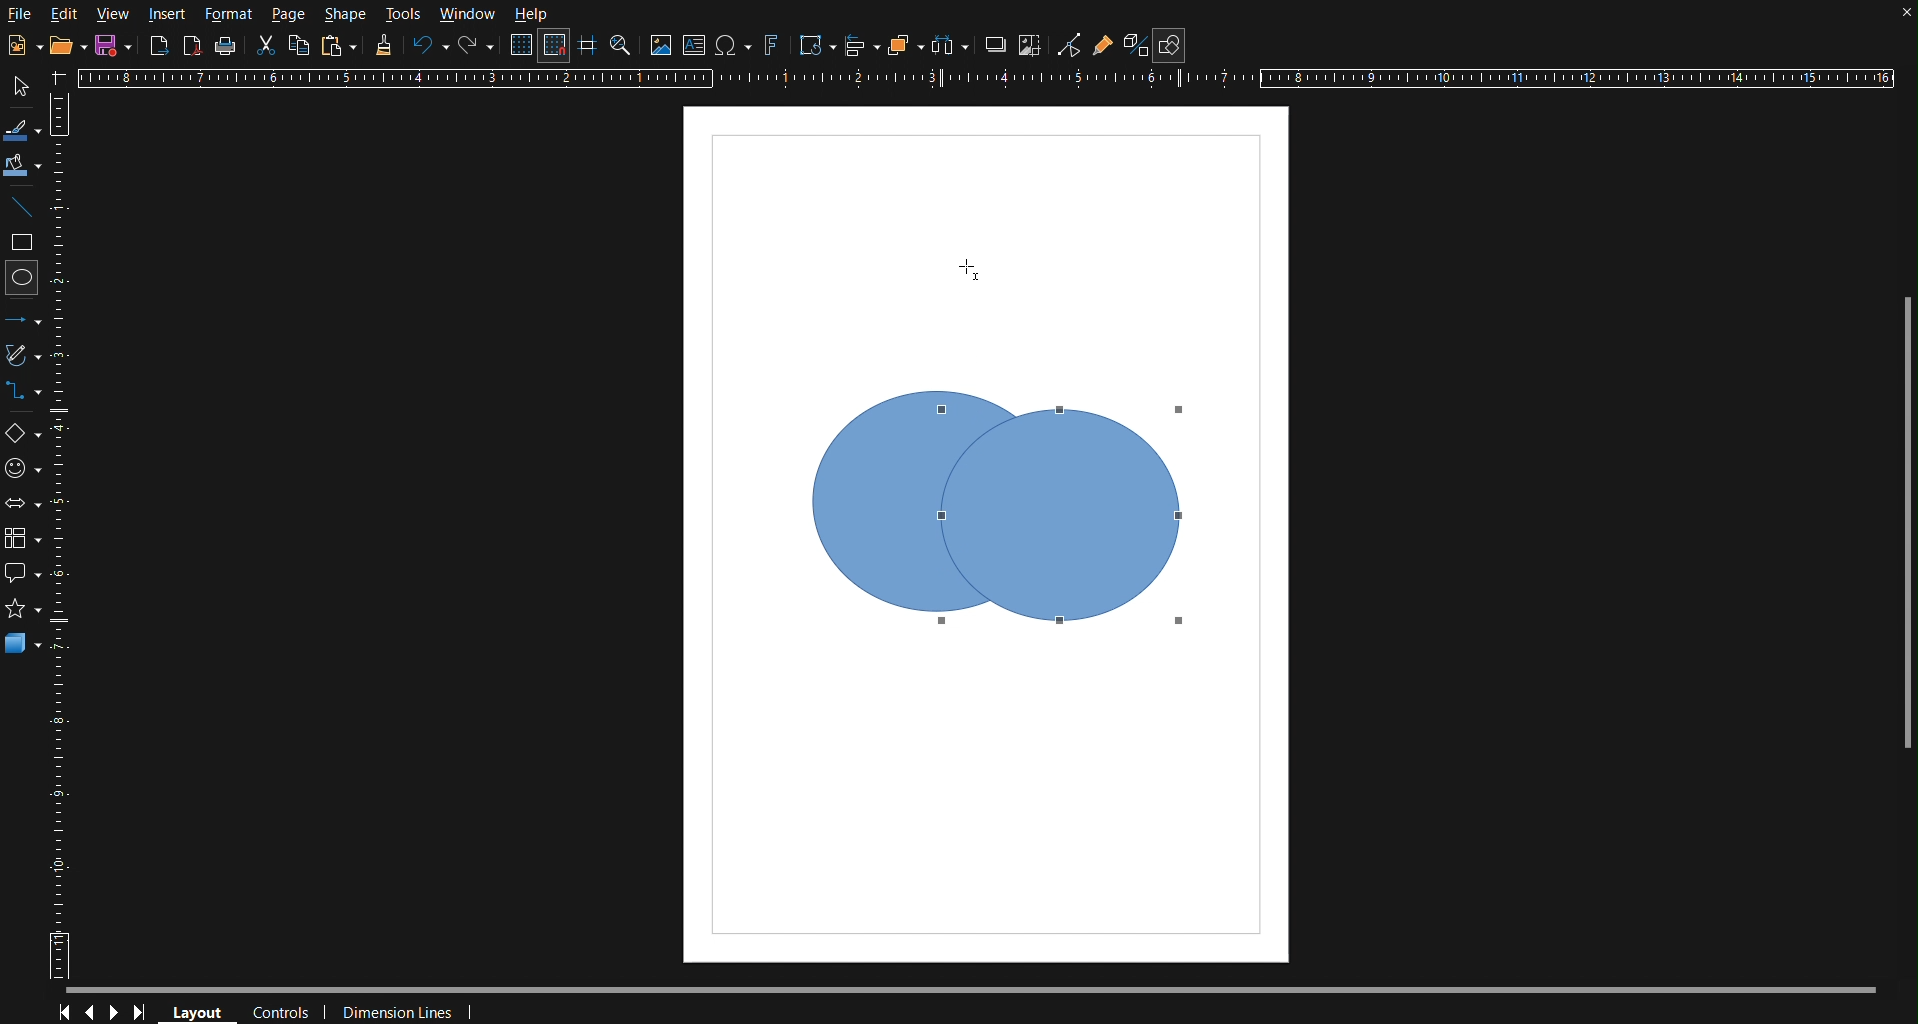 This screenshot has width=1918, height=1024. Describe the element at coordinates (268, 47) in the screenshot. I see `Cut` at that location.